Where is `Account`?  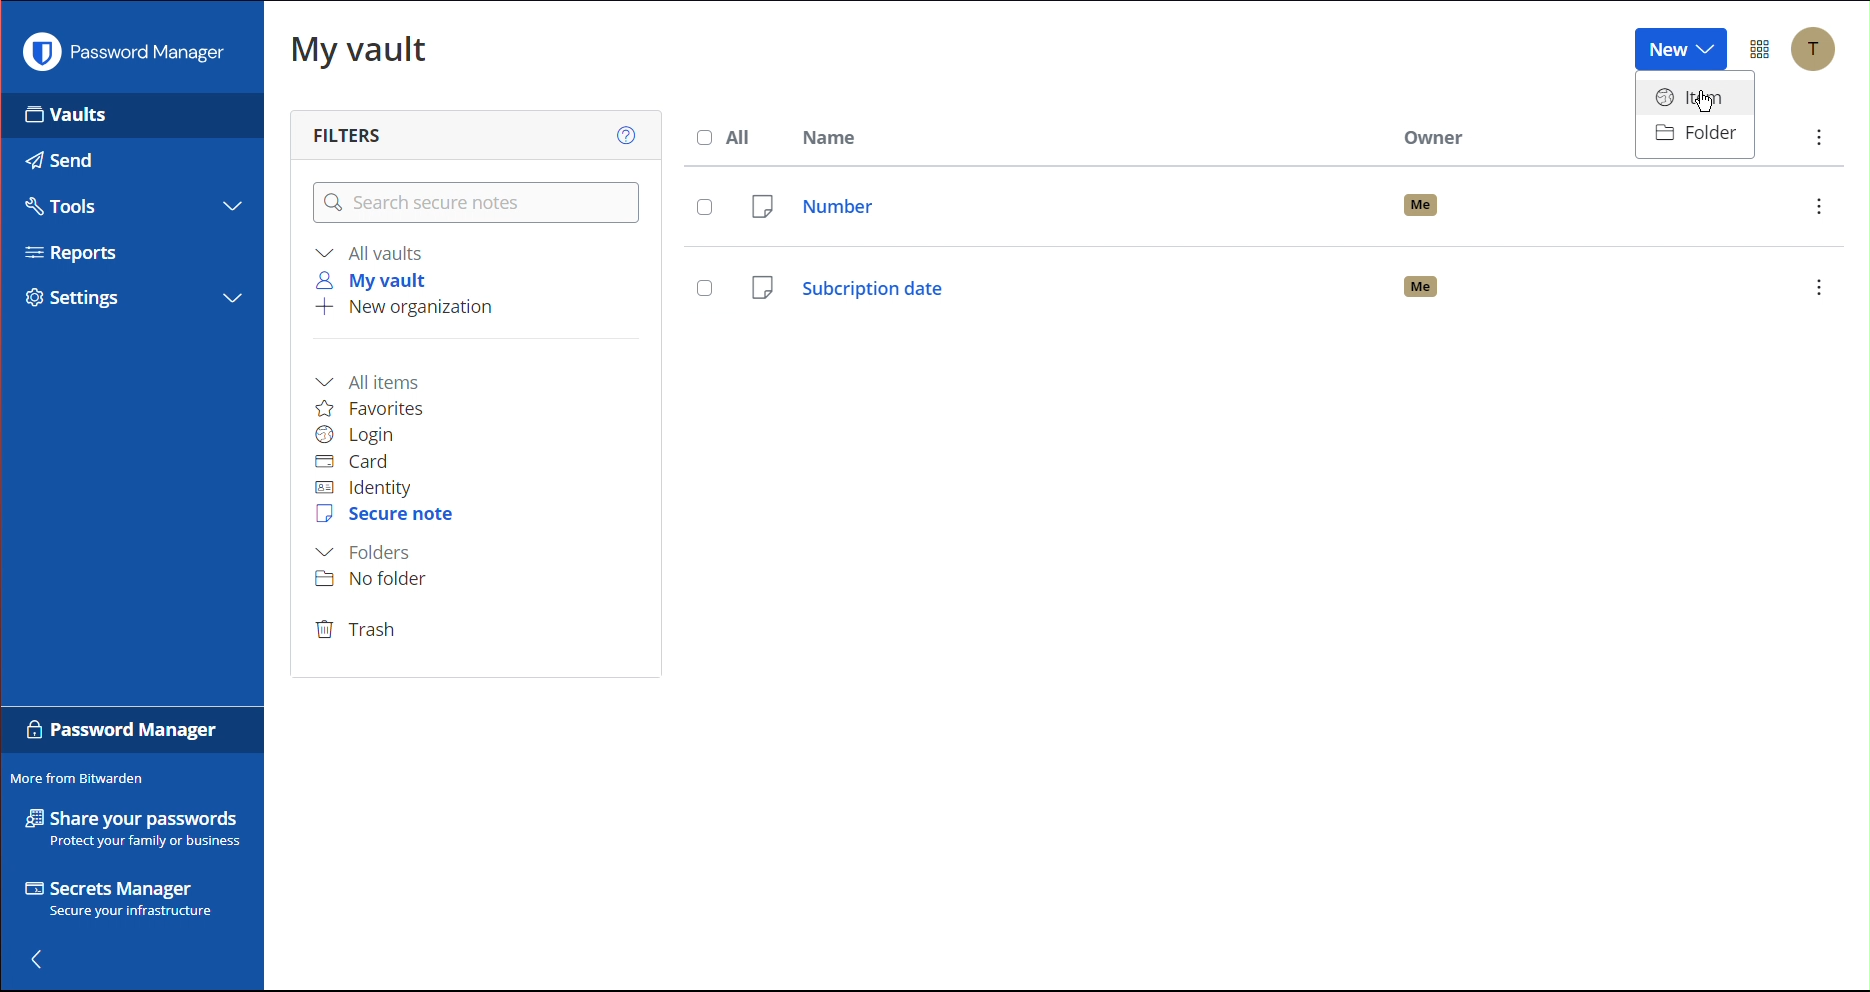 Account is located at coordinates (1817, 50).